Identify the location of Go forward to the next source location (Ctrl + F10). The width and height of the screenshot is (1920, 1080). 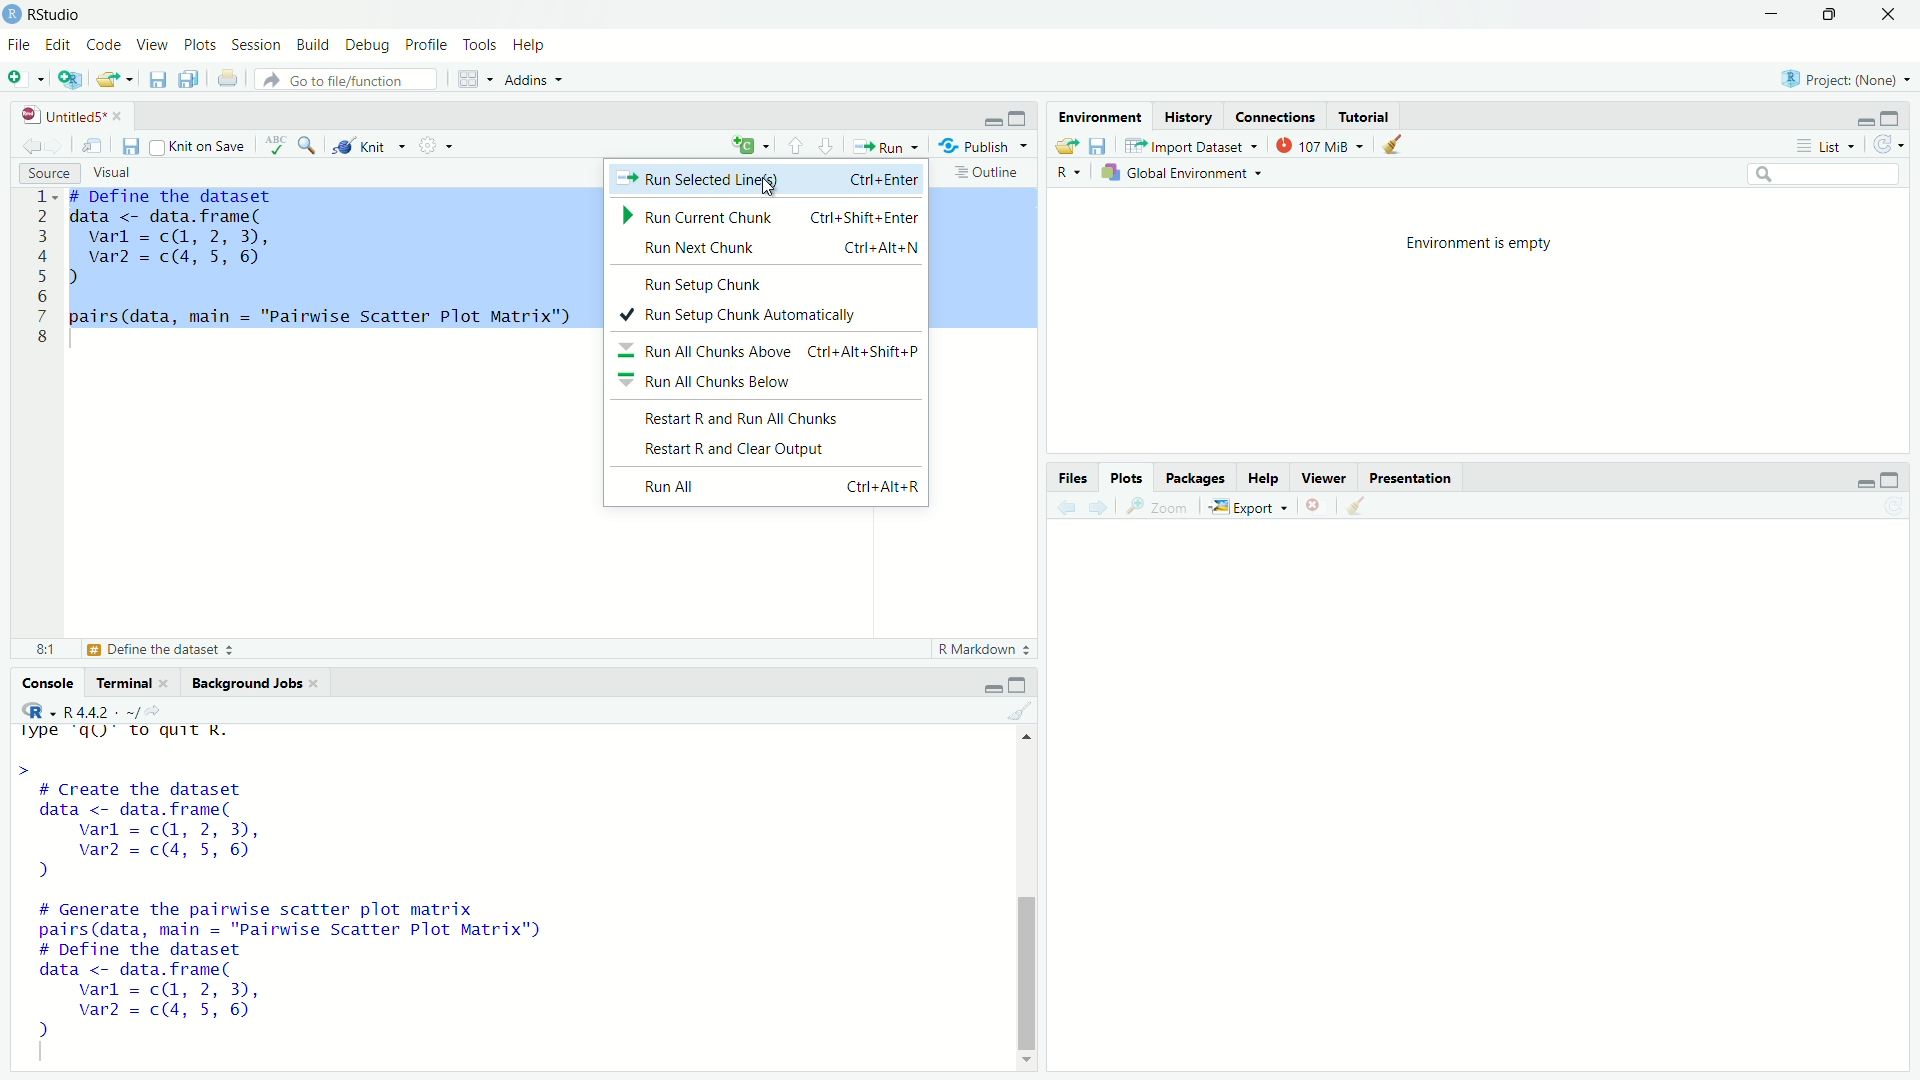
(59, 144).